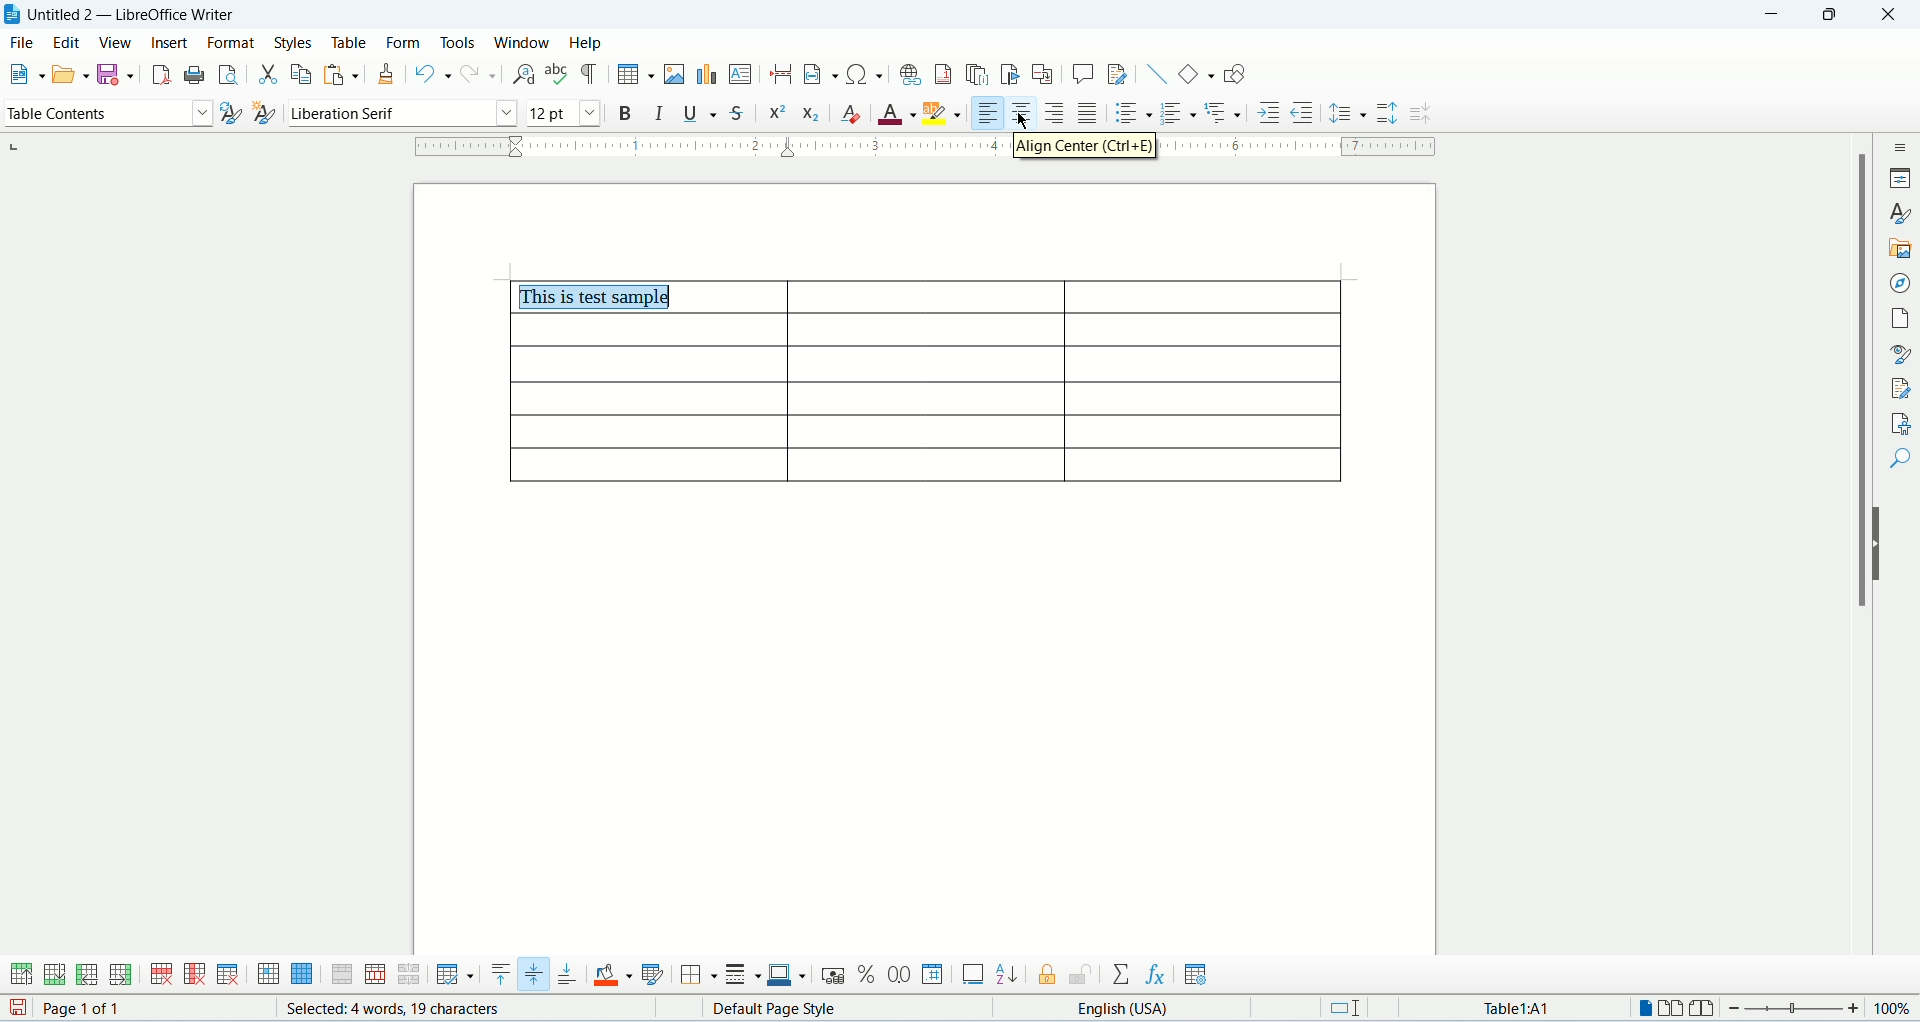 Image resolution: width=1920 pixels, height=1022 pixels. Describe the element at coordinates (1902, 388) in the screenshot. I see `manage changes` at that location.